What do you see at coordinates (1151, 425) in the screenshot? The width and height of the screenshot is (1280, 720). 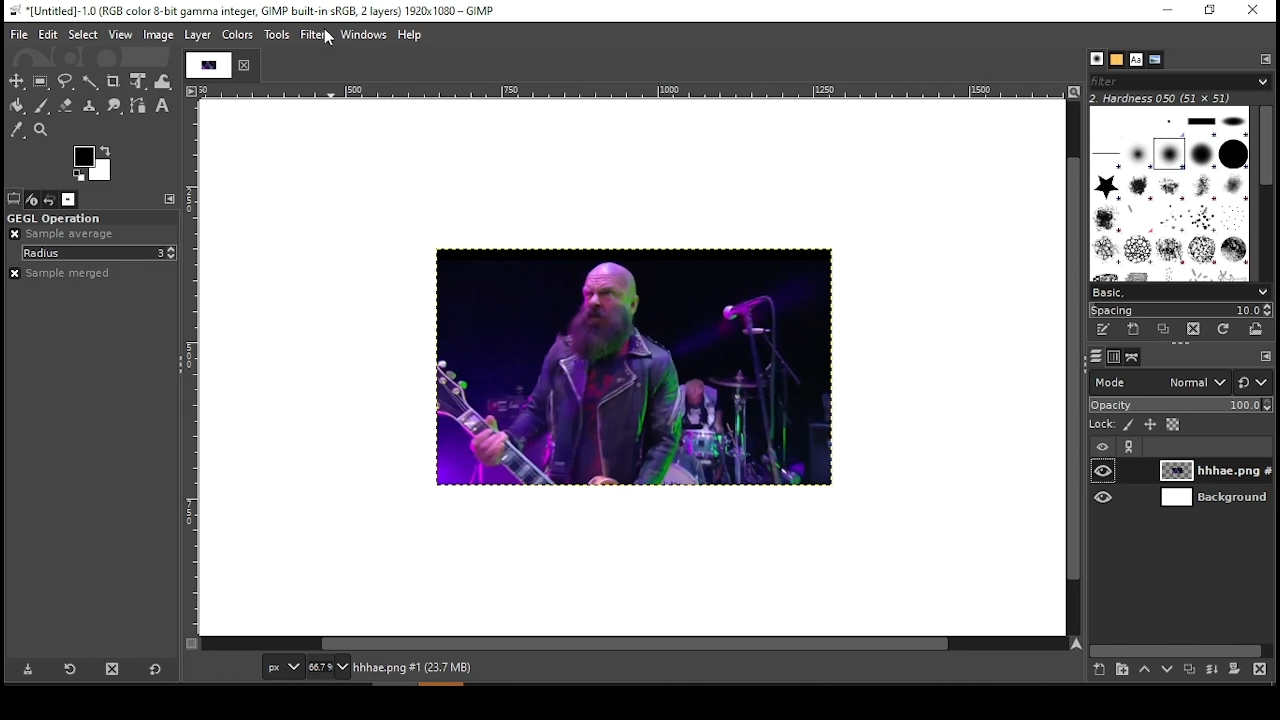 I see `lock size and positioning` at bounding box center [1151, 425].